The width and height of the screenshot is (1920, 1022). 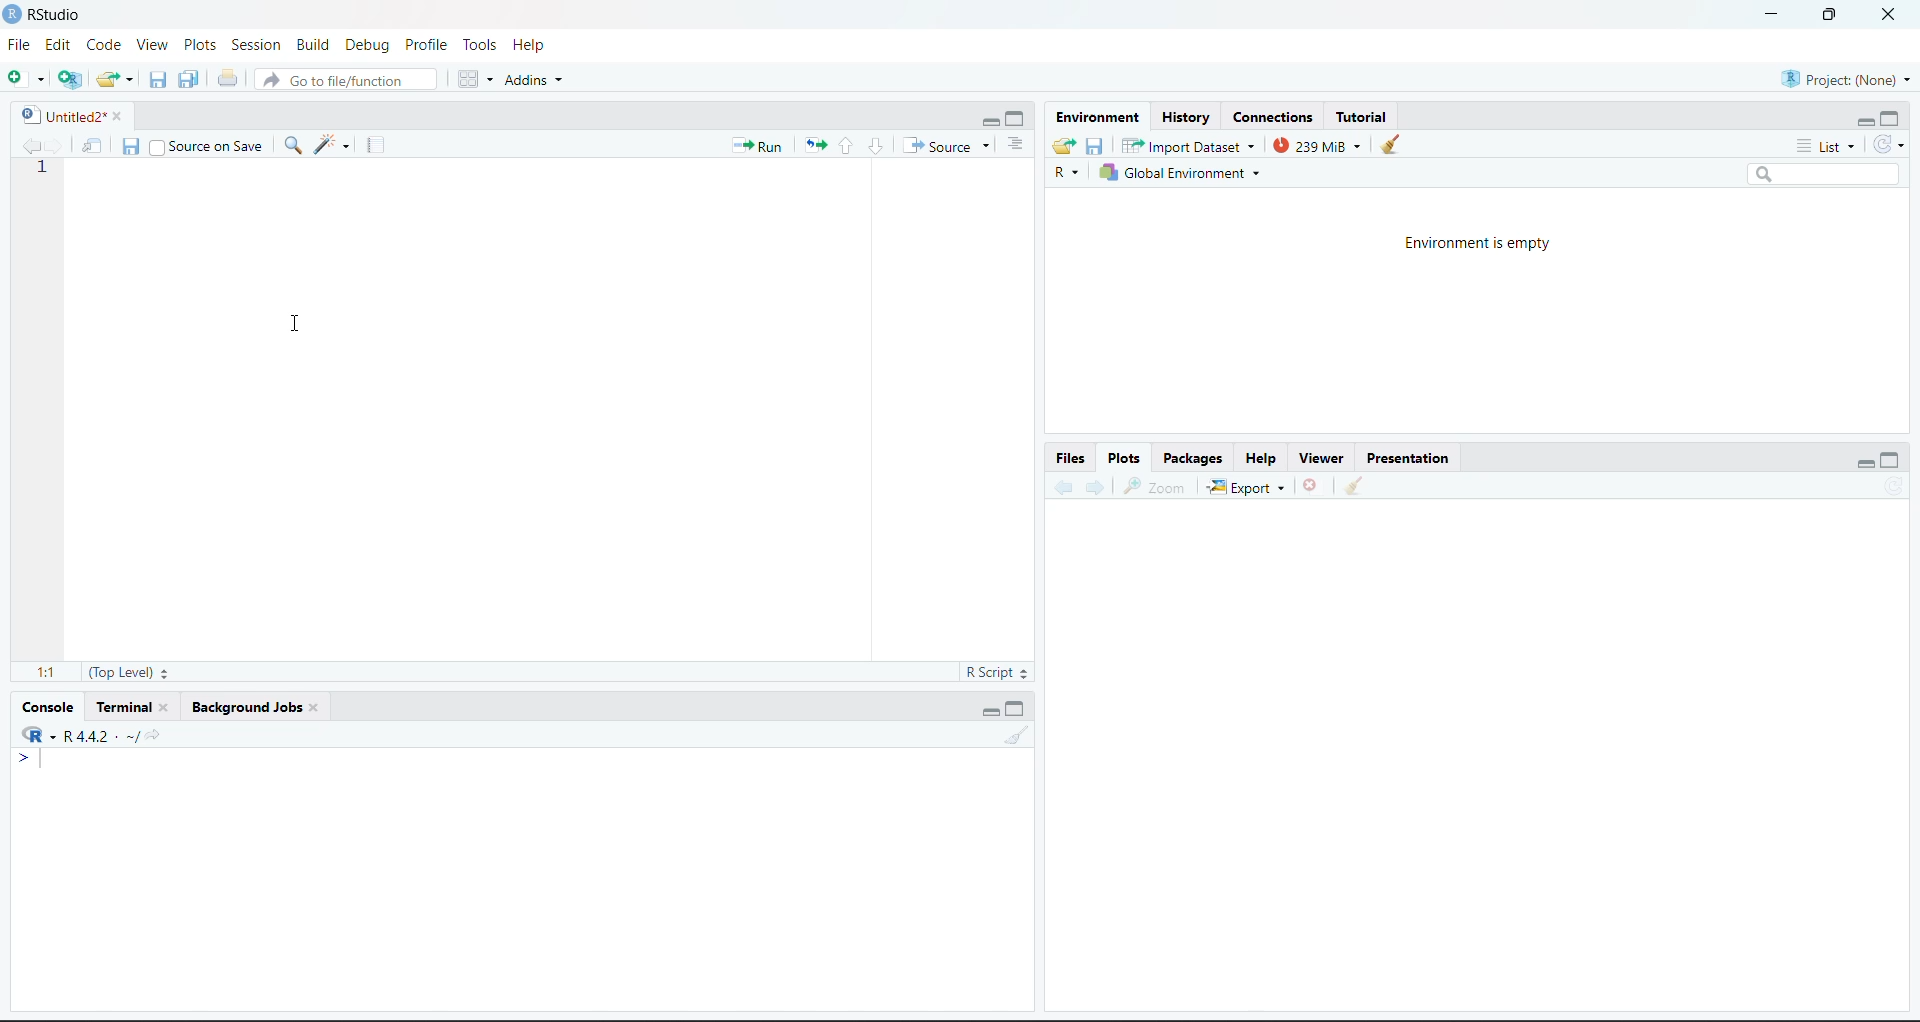 What do you see at coordinates (131, 145) in the screenshot?
I see `Save current document (Ctrl + S)` at bounding box center [131, 145].